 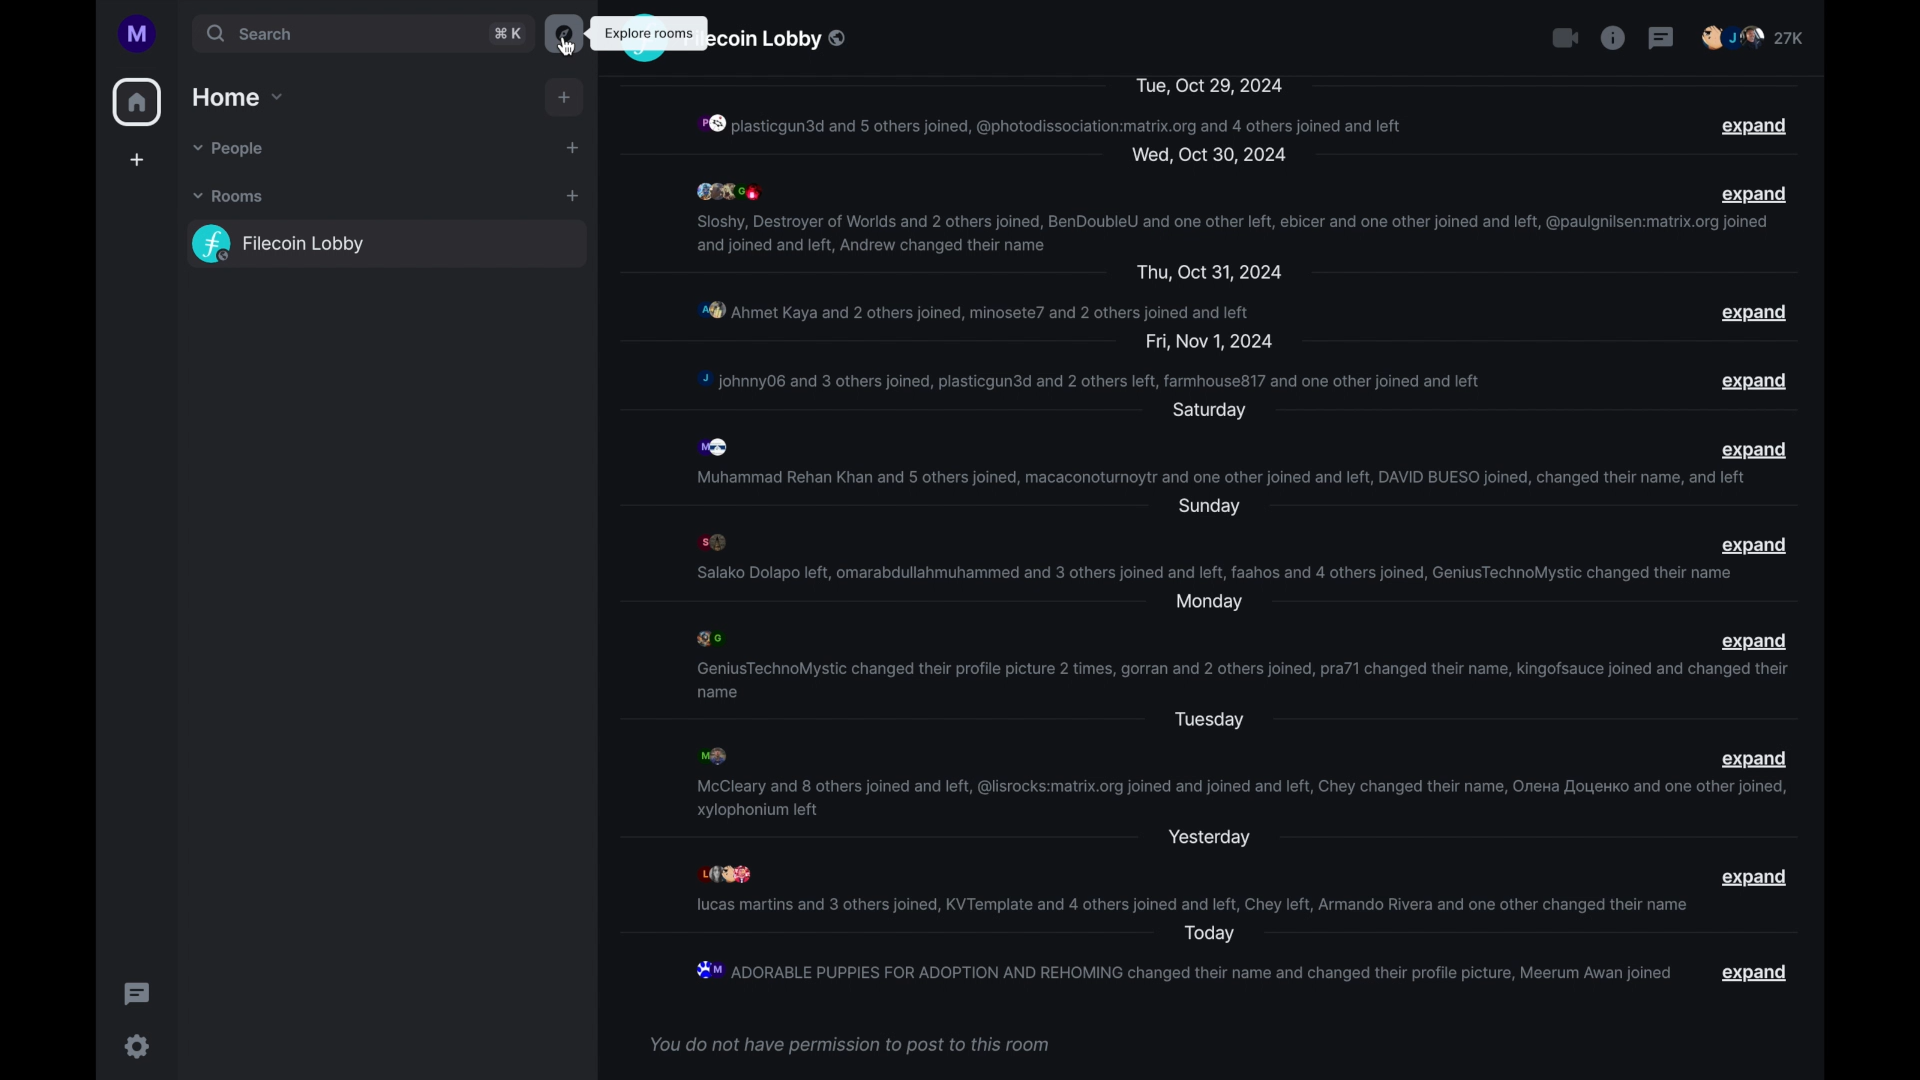 What do you see at coordinates (1565, 37) in the screenshot?
I see `video calls` at bounding box center [1565, 37].